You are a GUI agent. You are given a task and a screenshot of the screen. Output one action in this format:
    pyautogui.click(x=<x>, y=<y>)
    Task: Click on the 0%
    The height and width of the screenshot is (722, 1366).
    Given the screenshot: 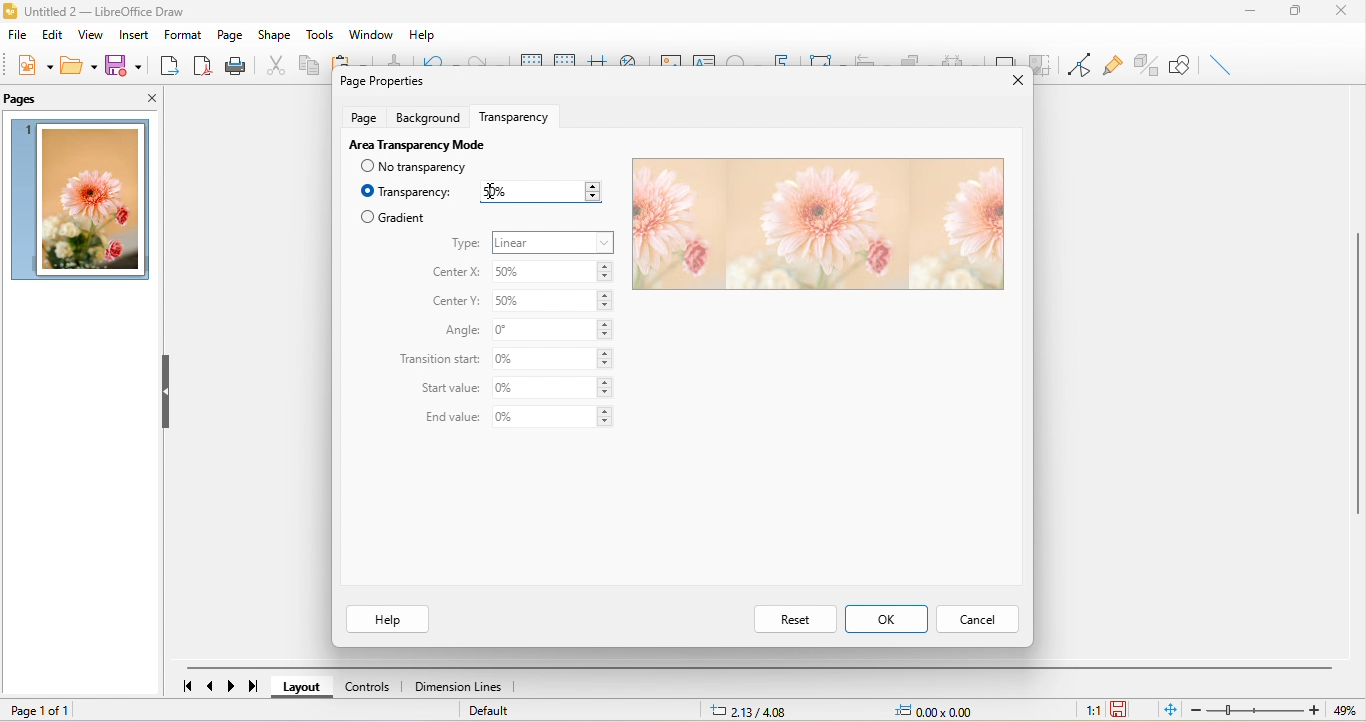 What is the action you would take?
    pyautogui.click(x=555, y=359)
    